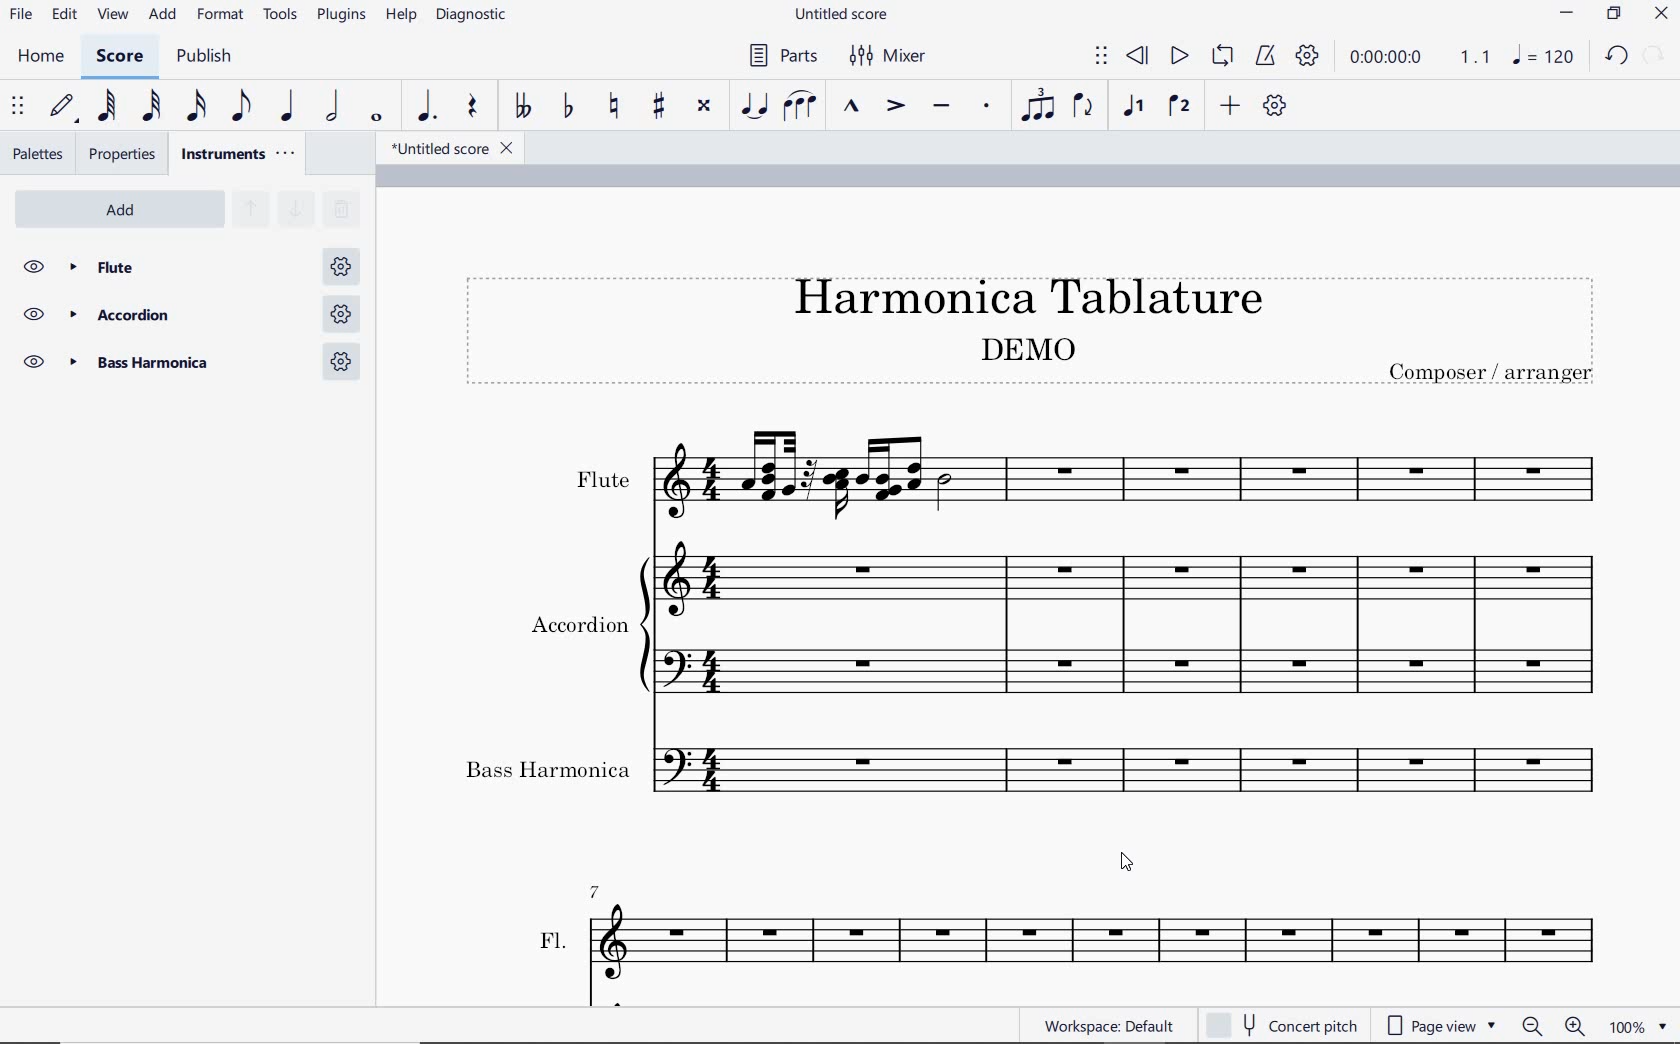 This screenshot has width=1680, height=1044. I want to click on FORMAT, so click(220, 16).